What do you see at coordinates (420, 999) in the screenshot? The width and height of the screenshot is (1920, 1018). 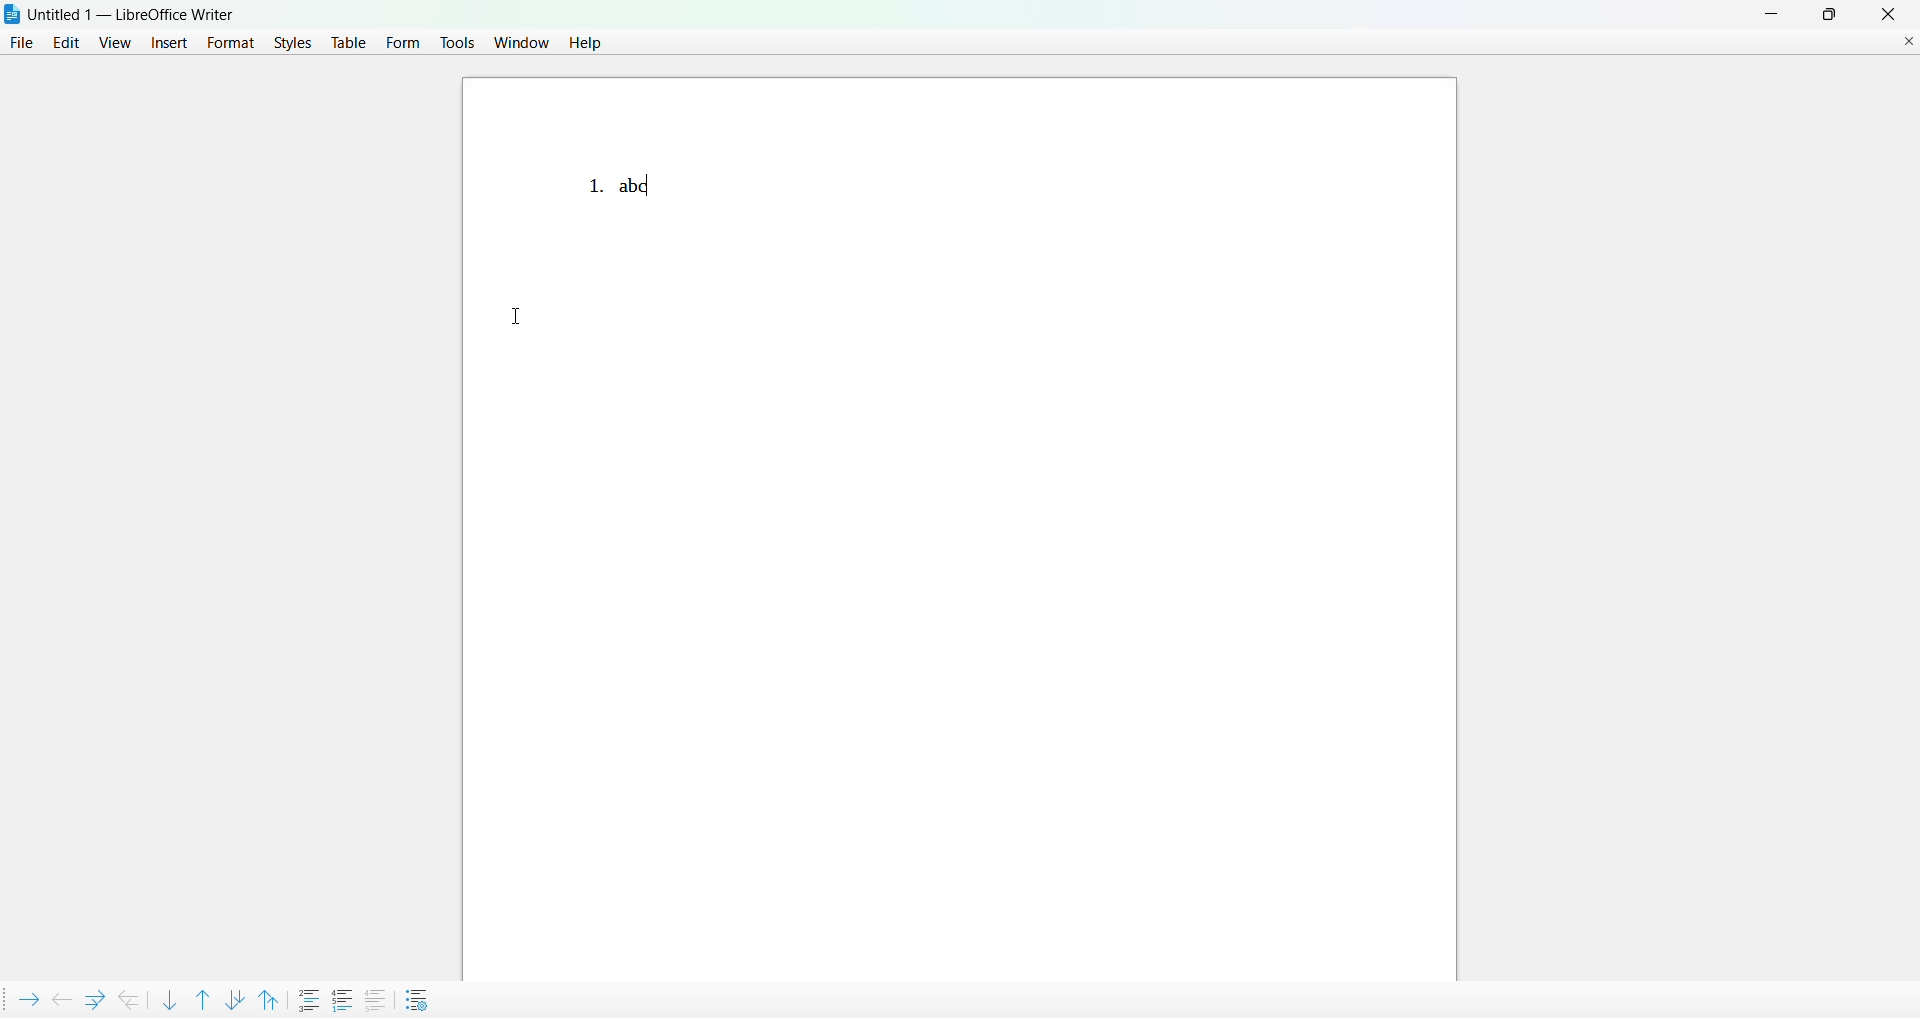 I see `bullets and numbering` at bounding box center [420, 999].